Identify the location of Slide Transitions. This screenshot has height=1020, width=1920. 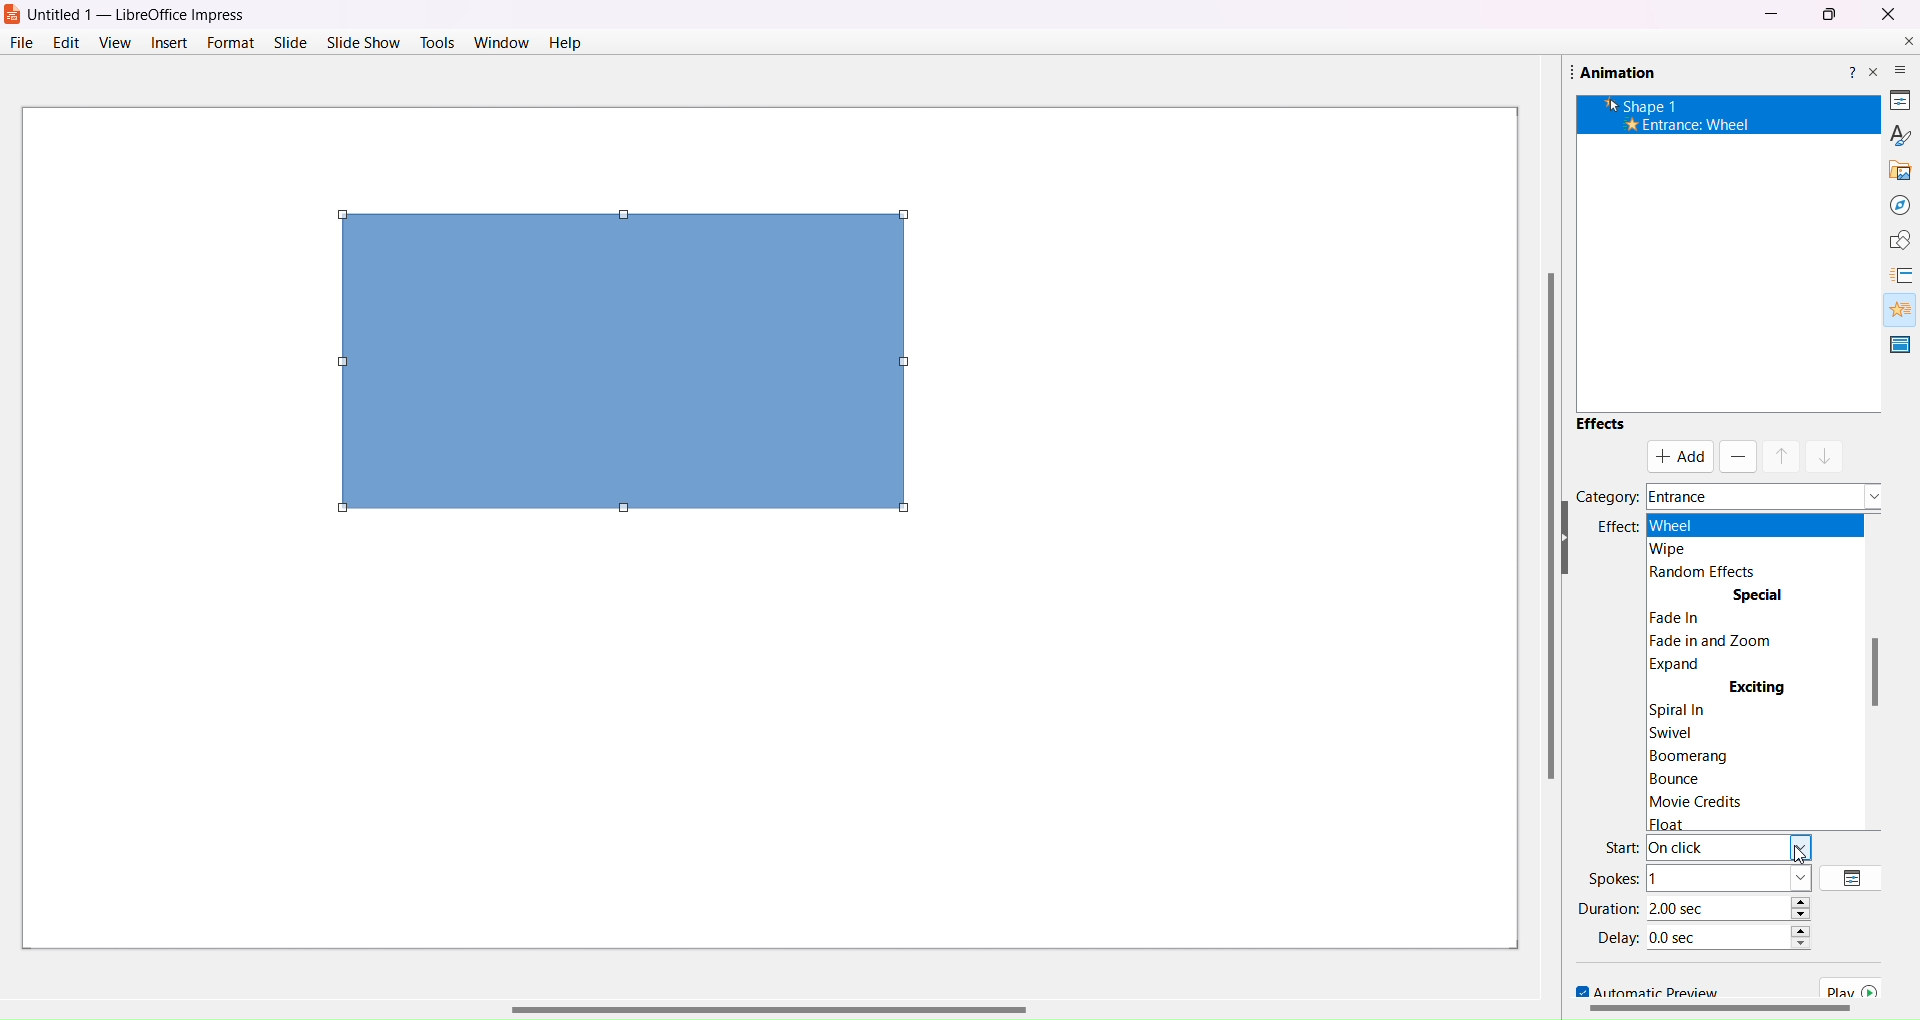
(1899, 276).